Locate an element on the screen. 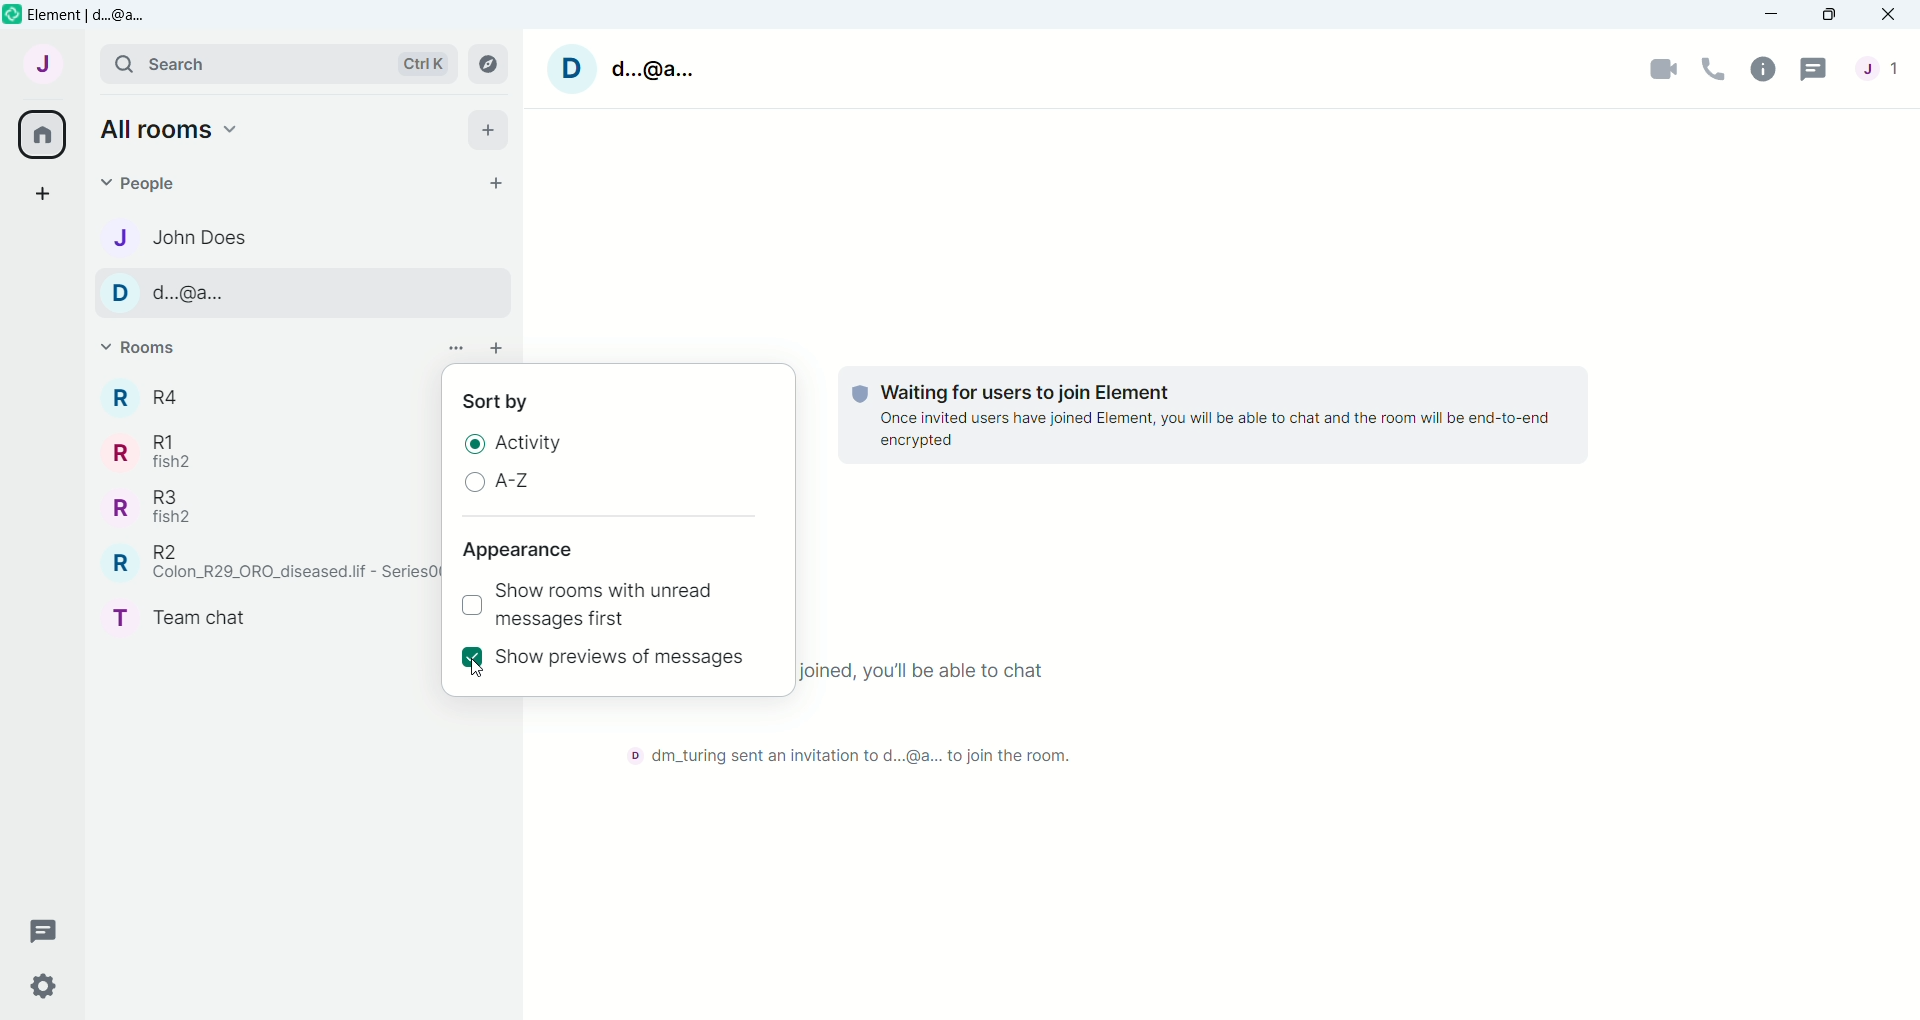 This screenshot has height=1020, width=1920. Show previews of messages is located at coordinates (622, 659).